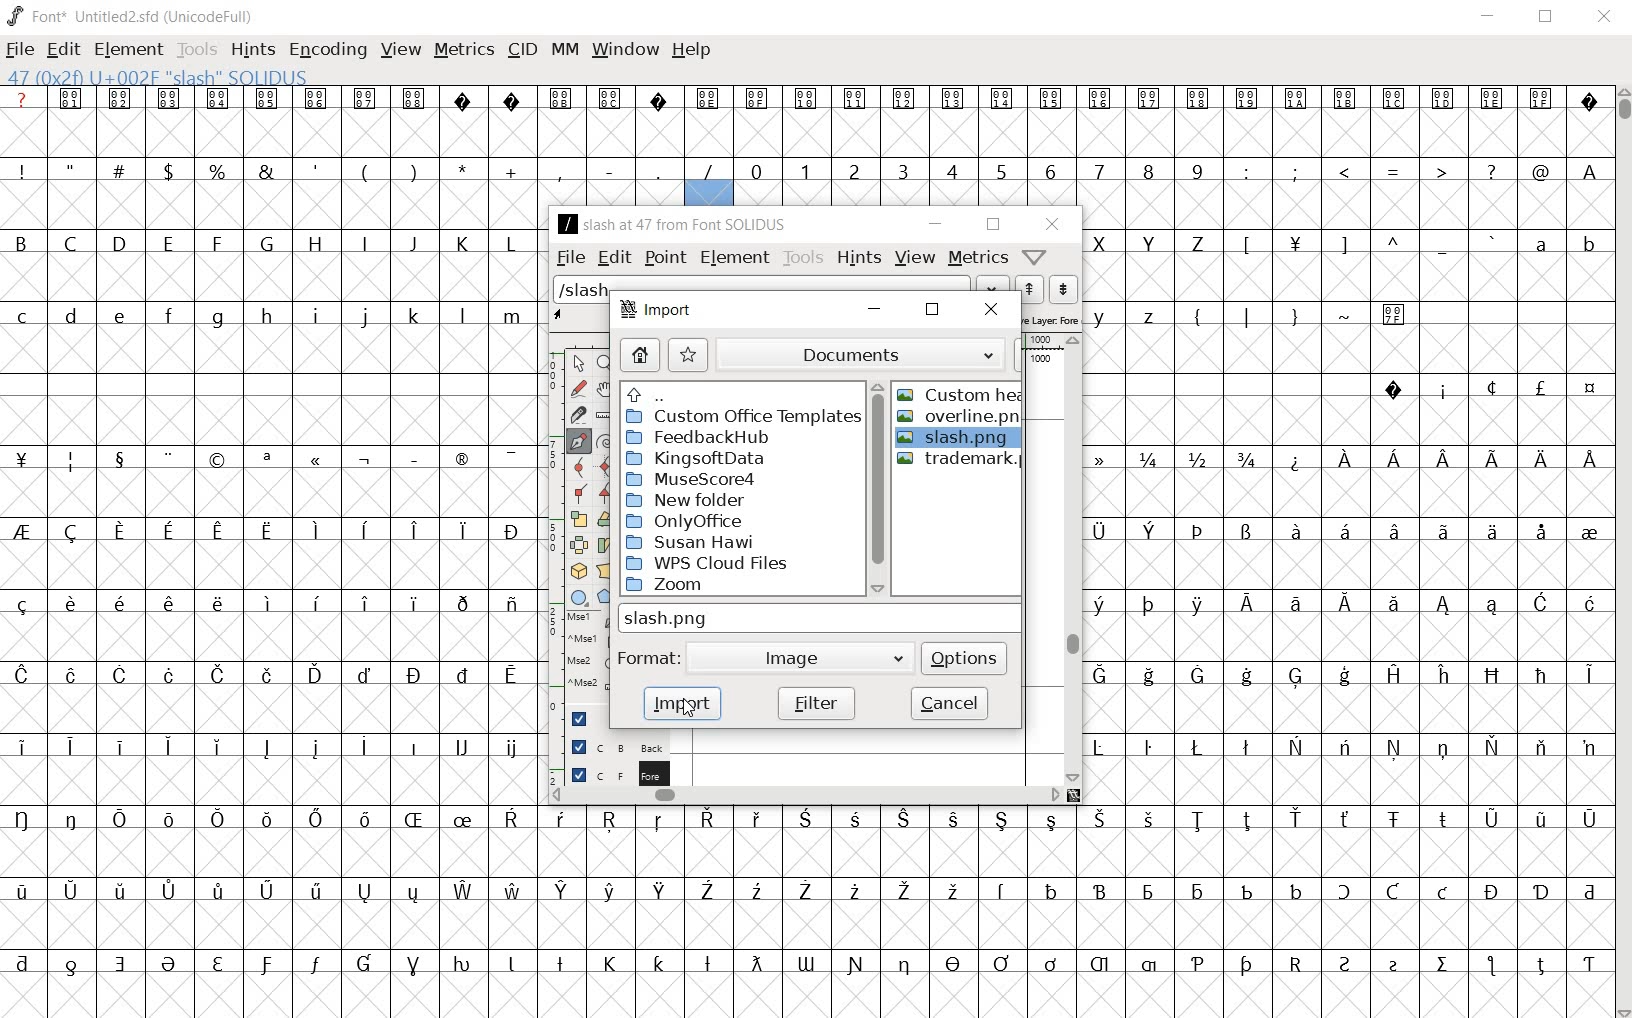  What do you see at coordinates (761, 657) in the screenshot?
I see `format` at bounding box center [761, 657].